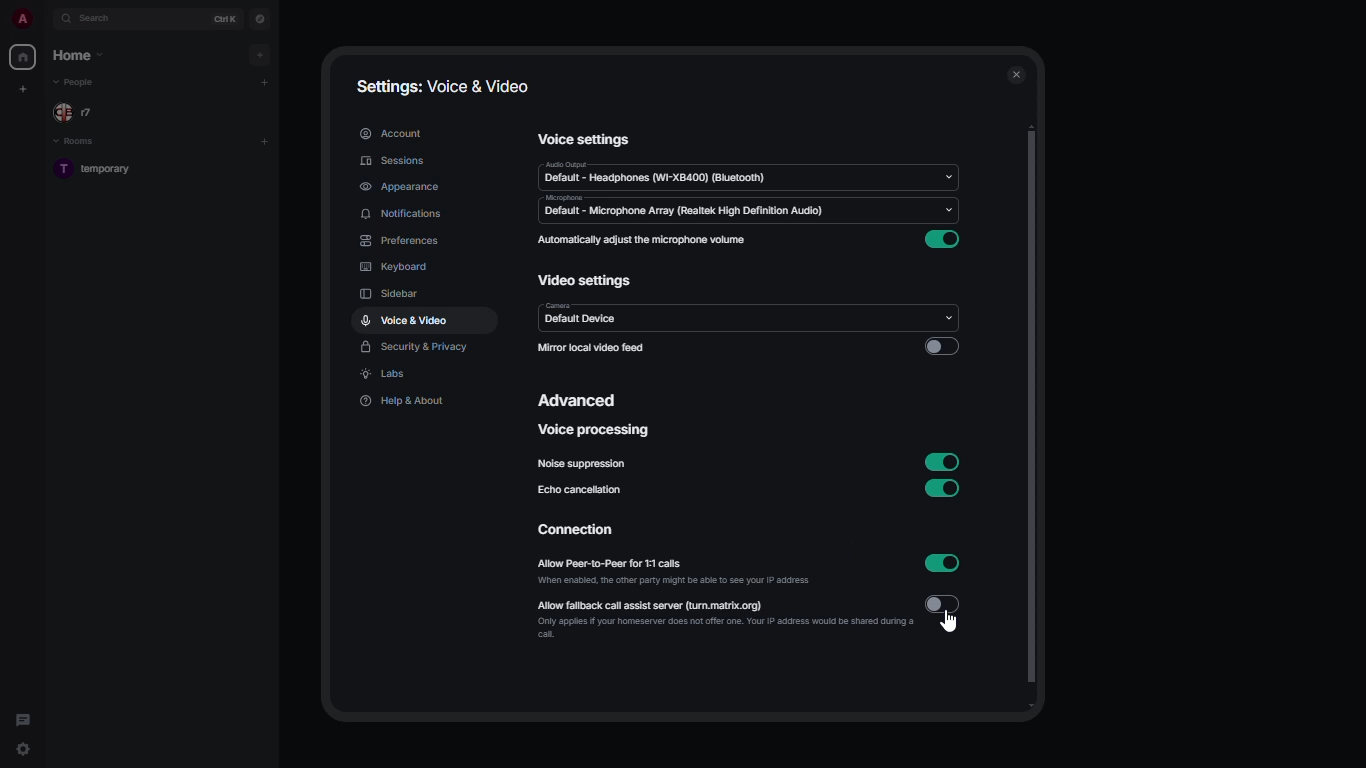 Image resolution: width=1366 pixels, height=768 pixels. I want to click on profile, so click(19, 19).